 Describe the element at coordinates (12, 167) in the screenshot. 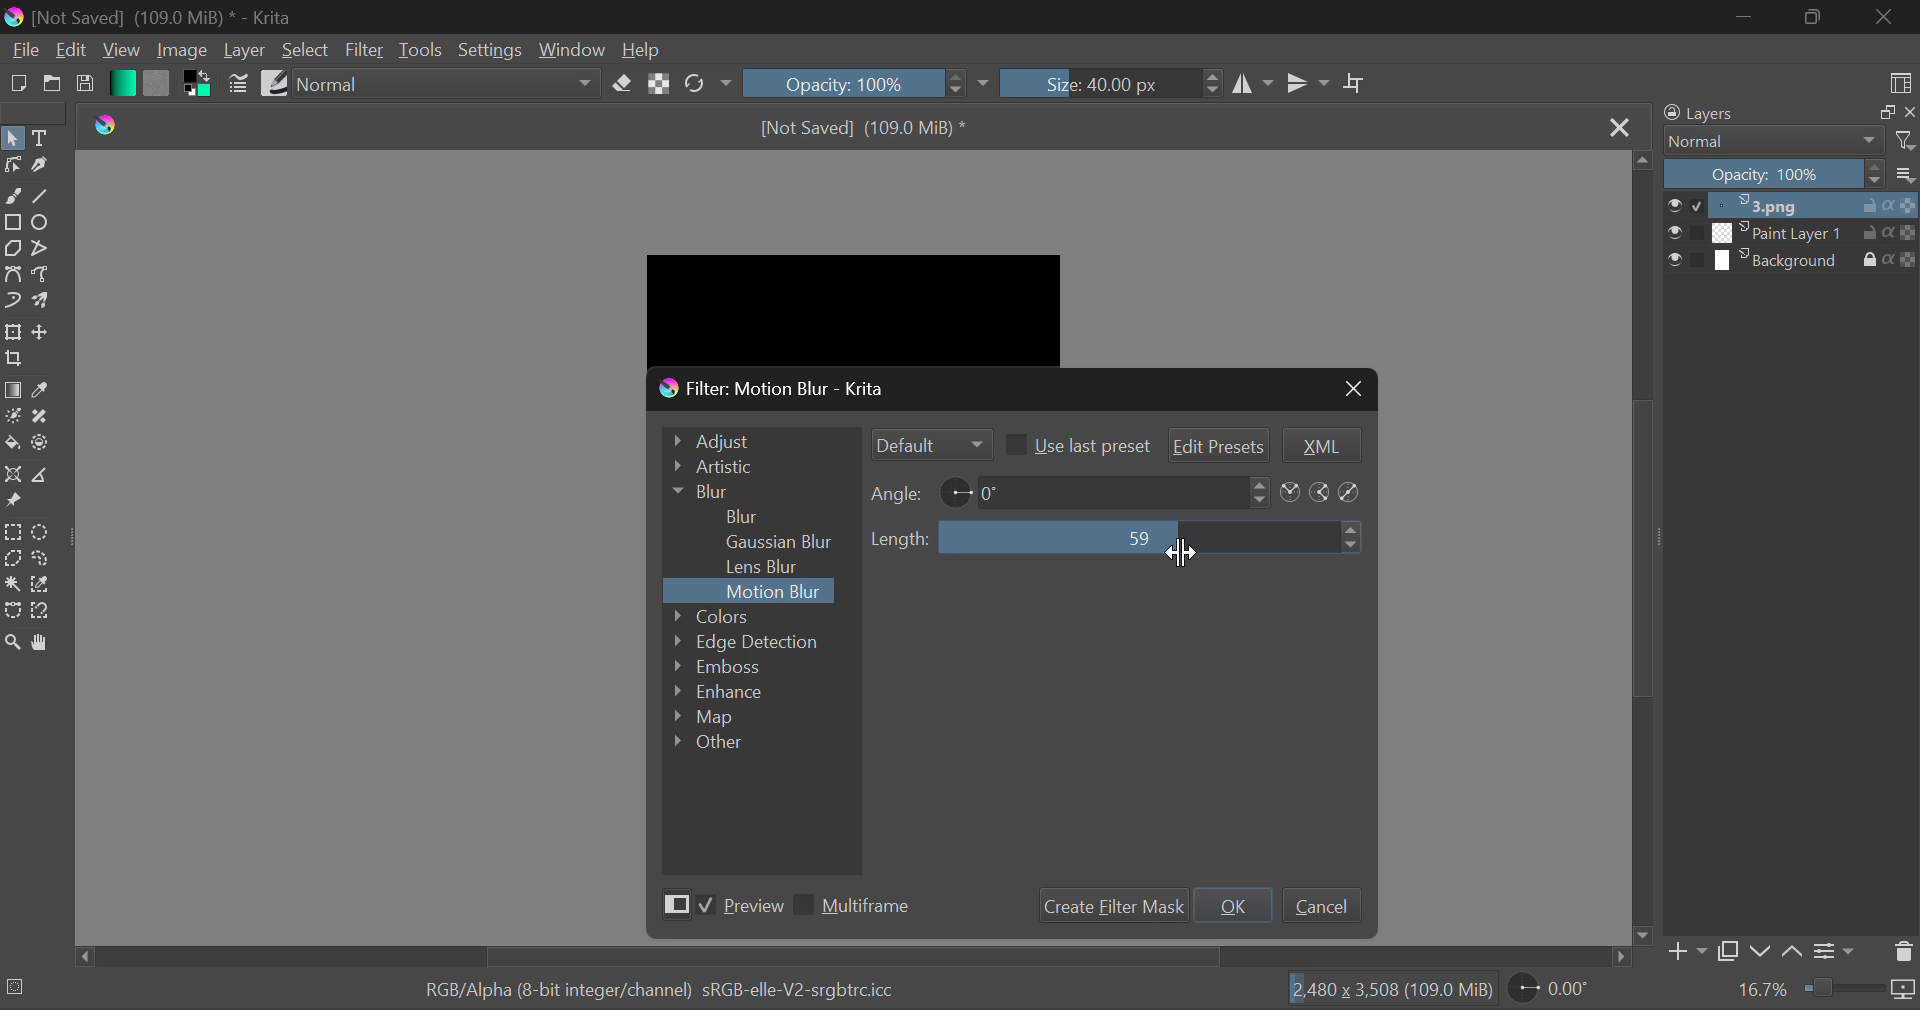

I see `Edit Shapes` at that location.